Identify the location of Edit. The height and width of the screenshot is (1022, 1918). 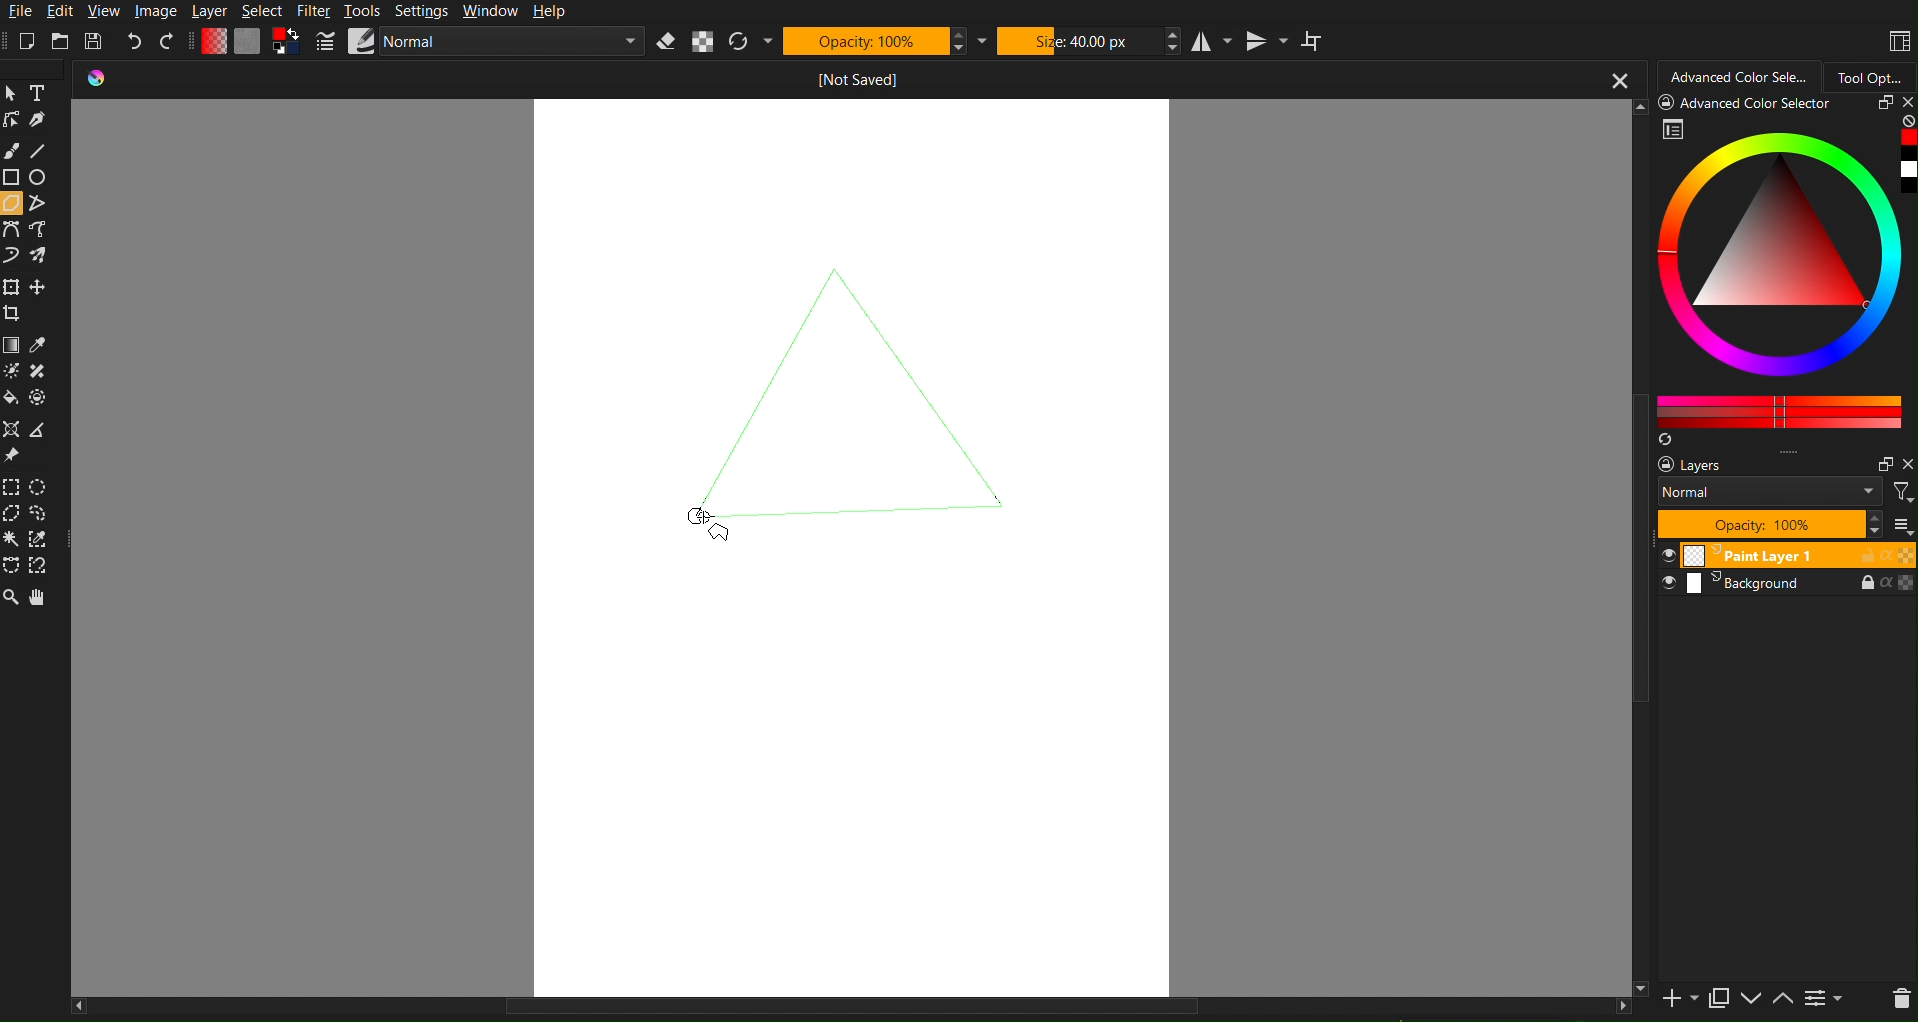
(64, 12).